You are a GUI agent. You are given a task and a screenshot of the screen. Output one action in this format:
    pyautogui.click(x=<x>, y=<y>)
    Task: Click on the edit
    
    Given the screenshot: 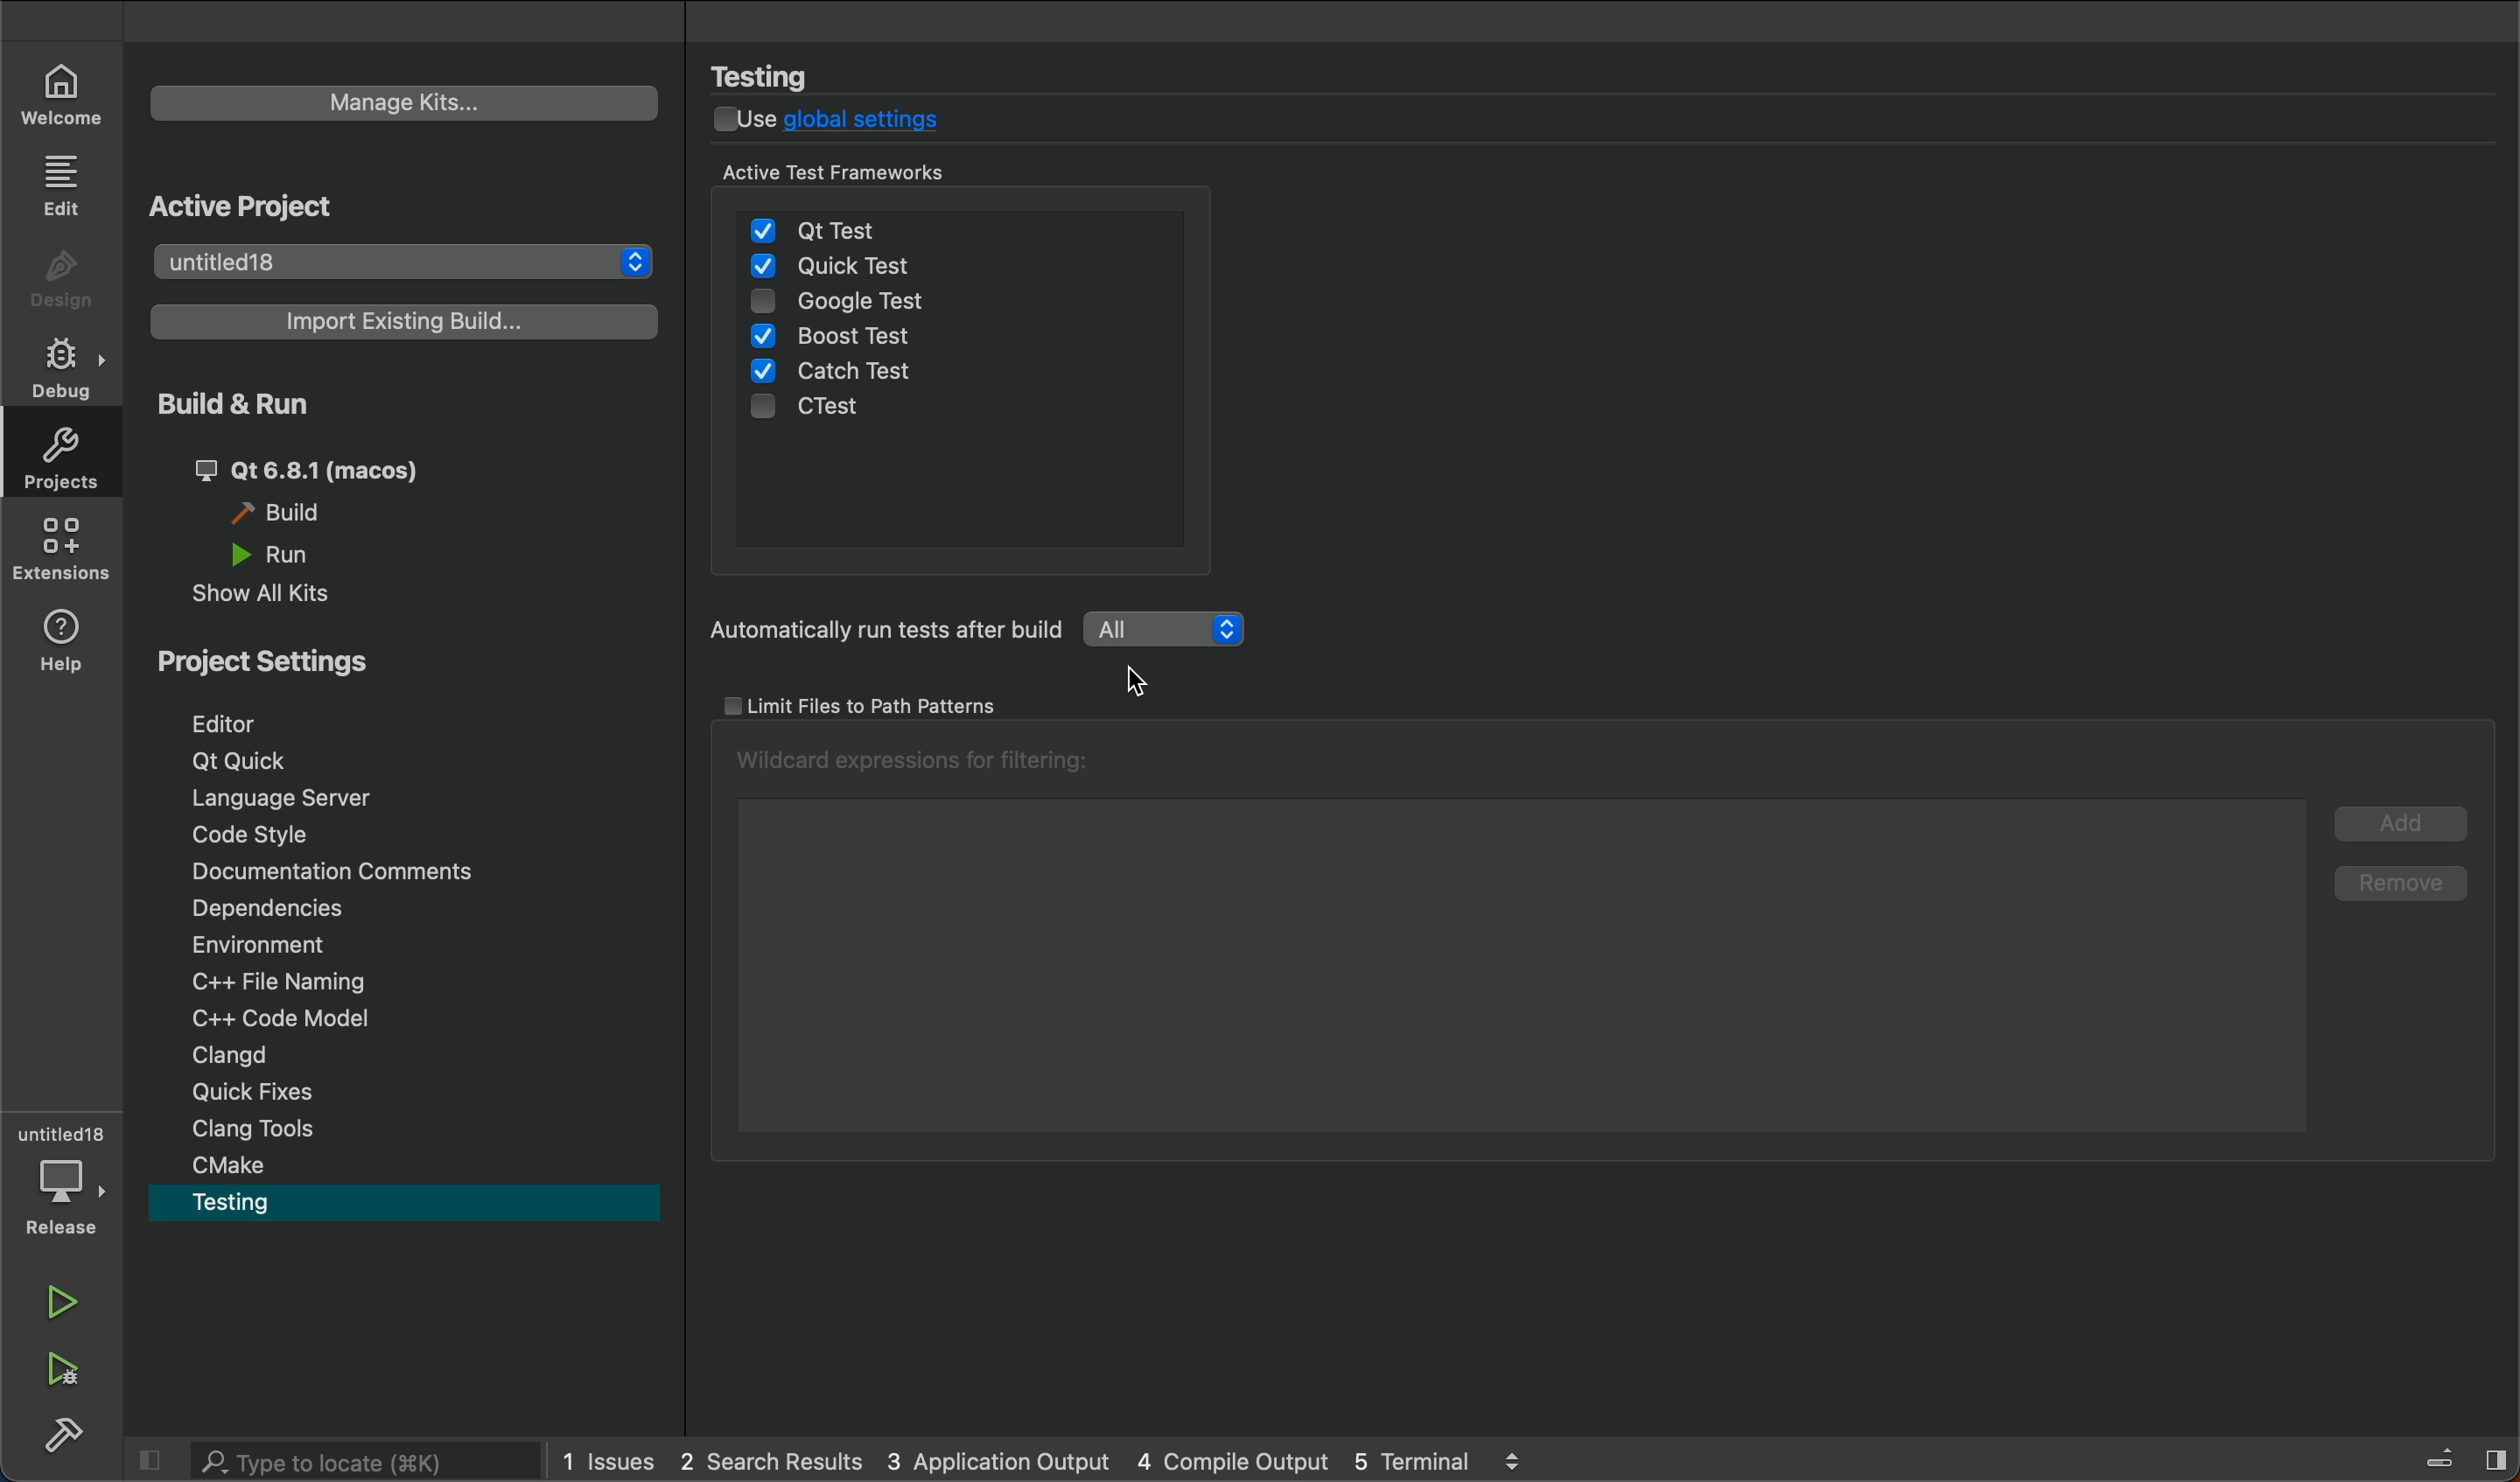 What is the action you would take?
    pyautogui.click(x=67, y=187)
    